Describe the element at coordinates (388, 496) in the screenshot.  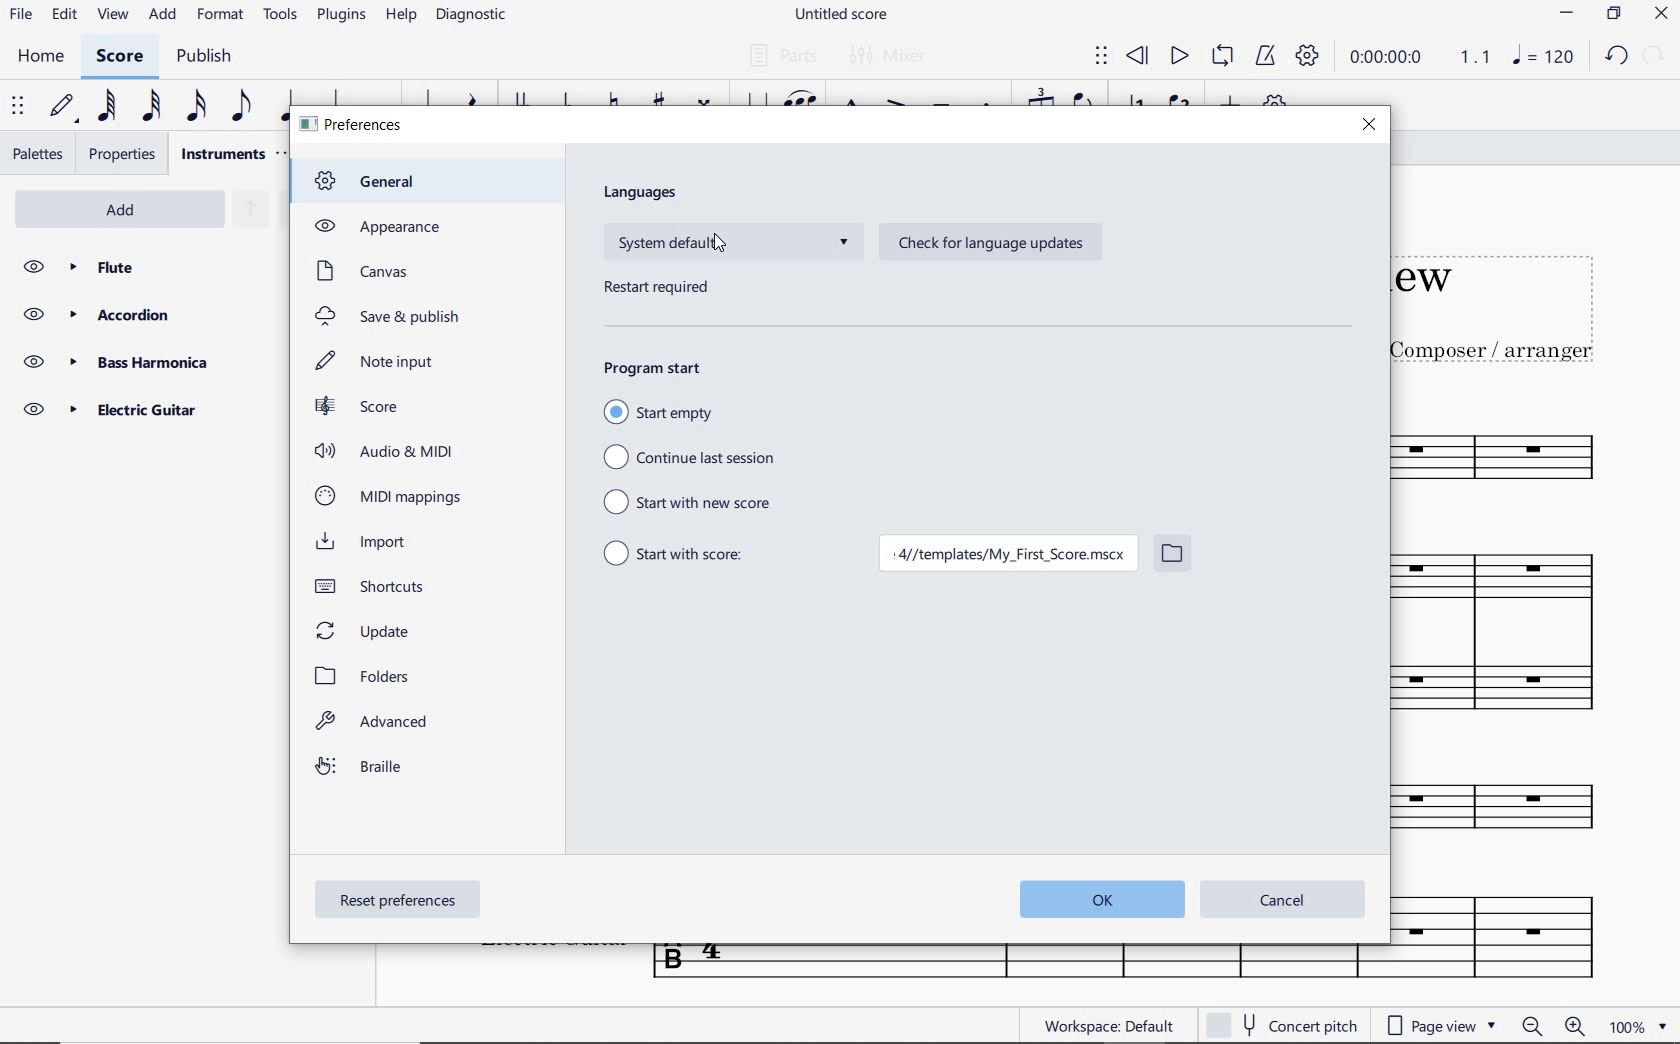
I see `MIDI mappings` at that location.